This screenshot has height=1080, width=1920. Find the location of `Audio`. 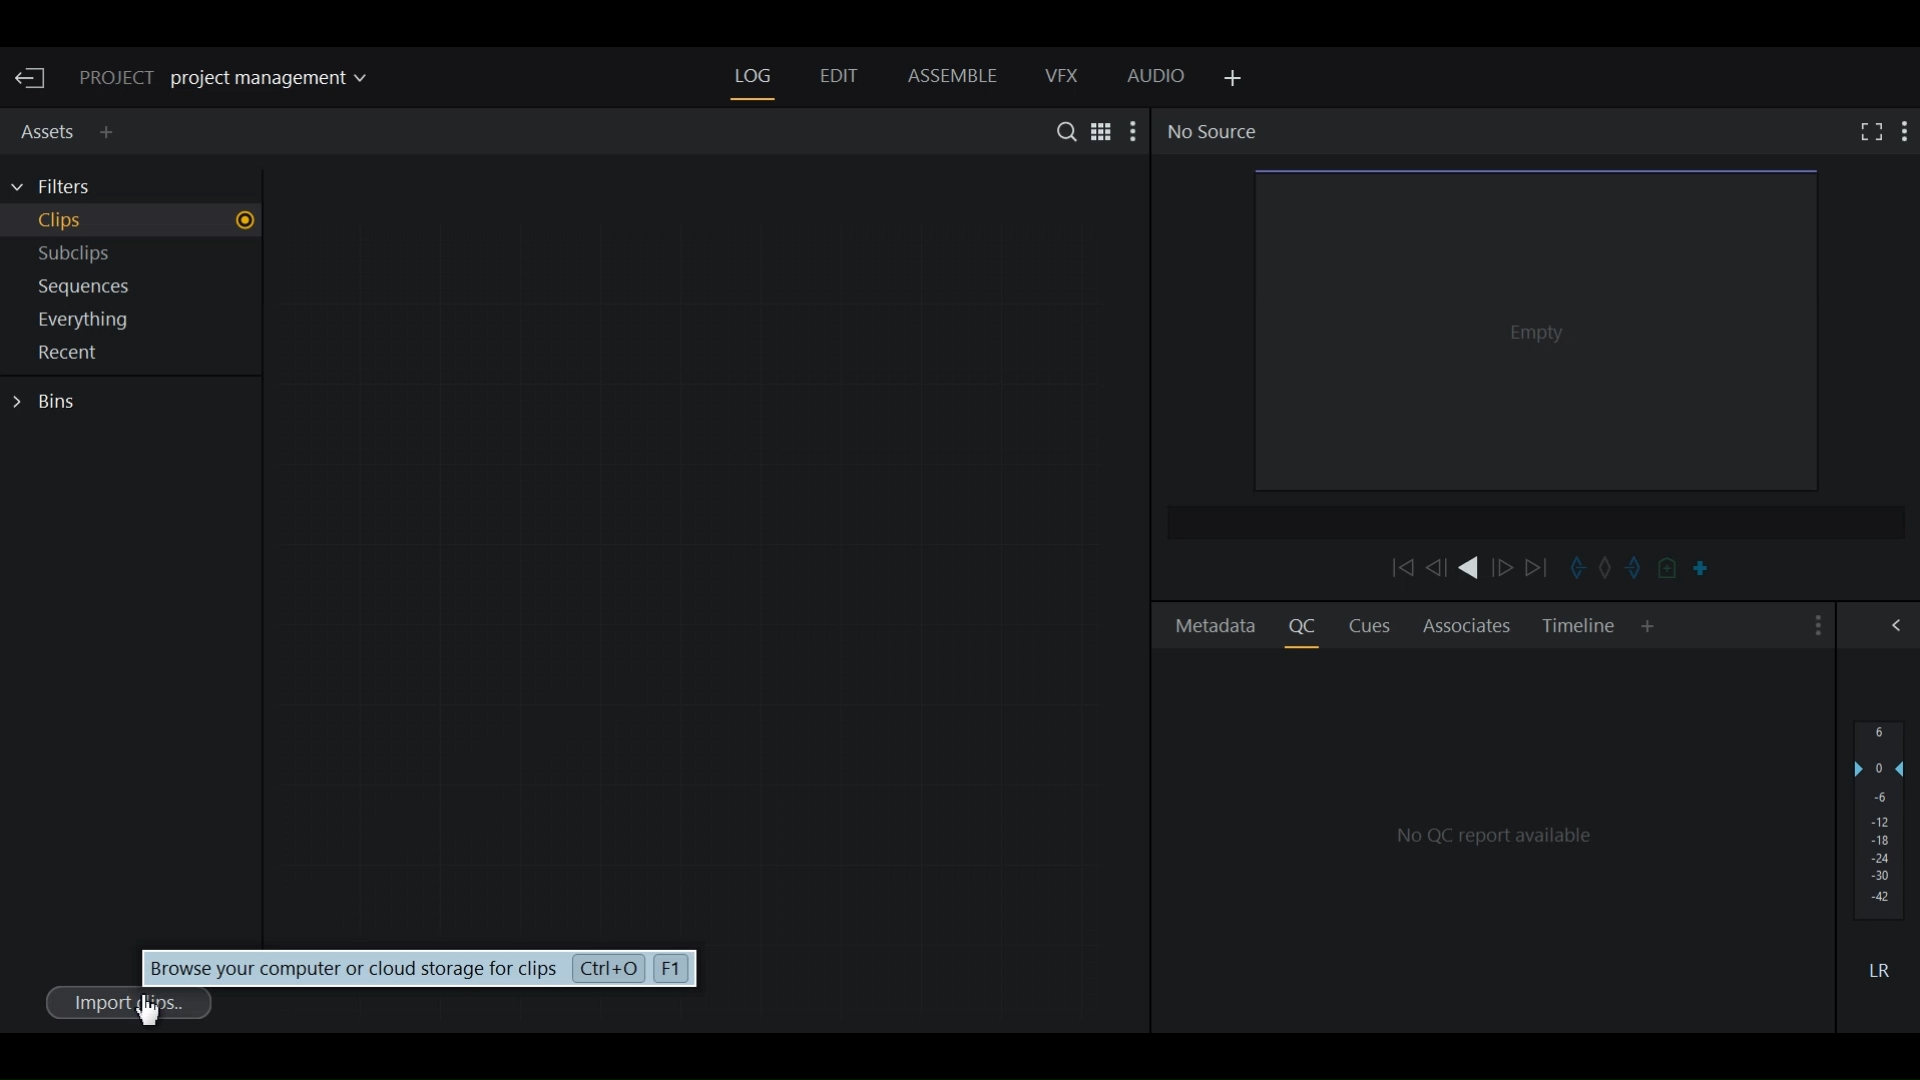

Audio is located at coordinates (1157, 79).